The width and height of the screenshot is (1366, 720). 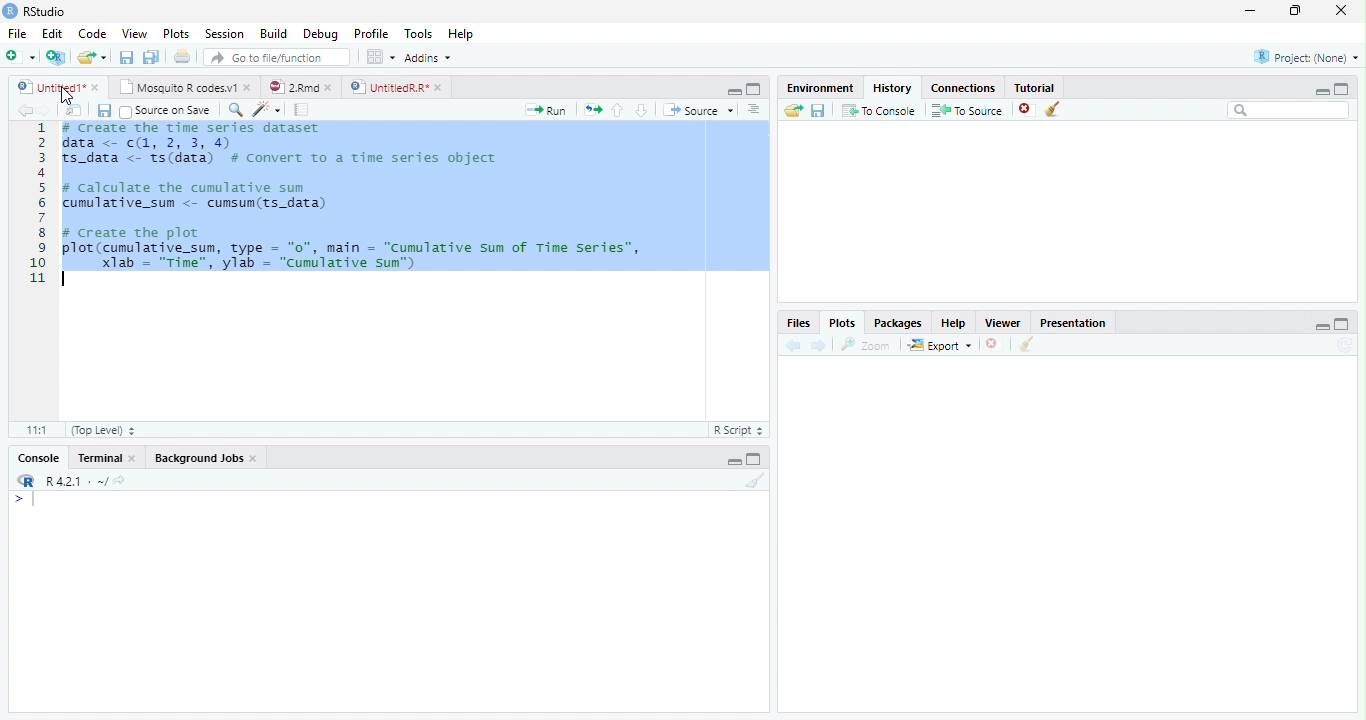 What do you see at coordinates (38, 208) in the screenshot?
I see `Numbers ` at bounding box center [38, 208].